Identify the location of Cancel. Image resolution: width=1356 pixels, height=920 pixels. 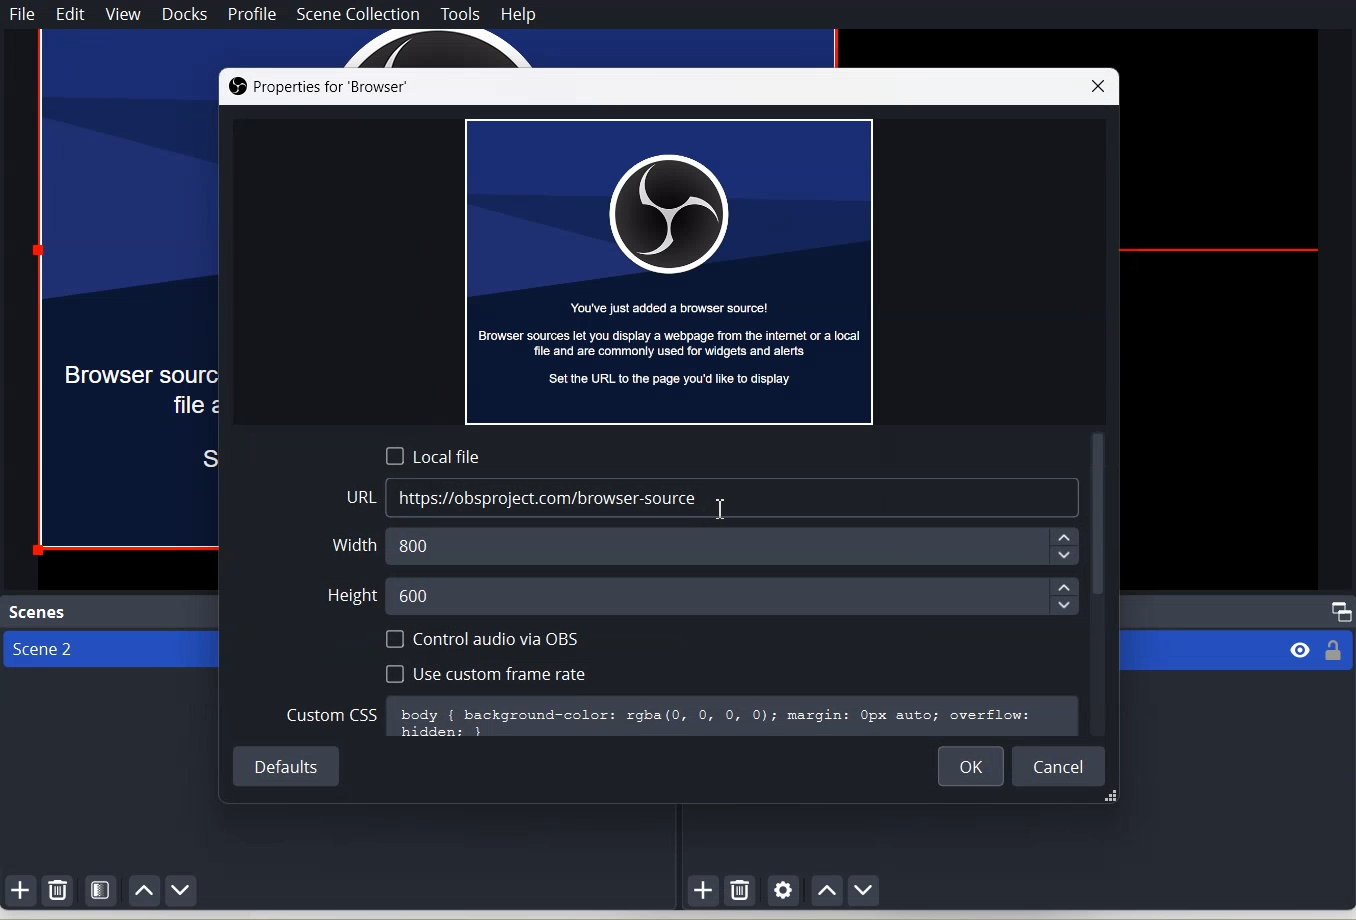
(1061, 765).